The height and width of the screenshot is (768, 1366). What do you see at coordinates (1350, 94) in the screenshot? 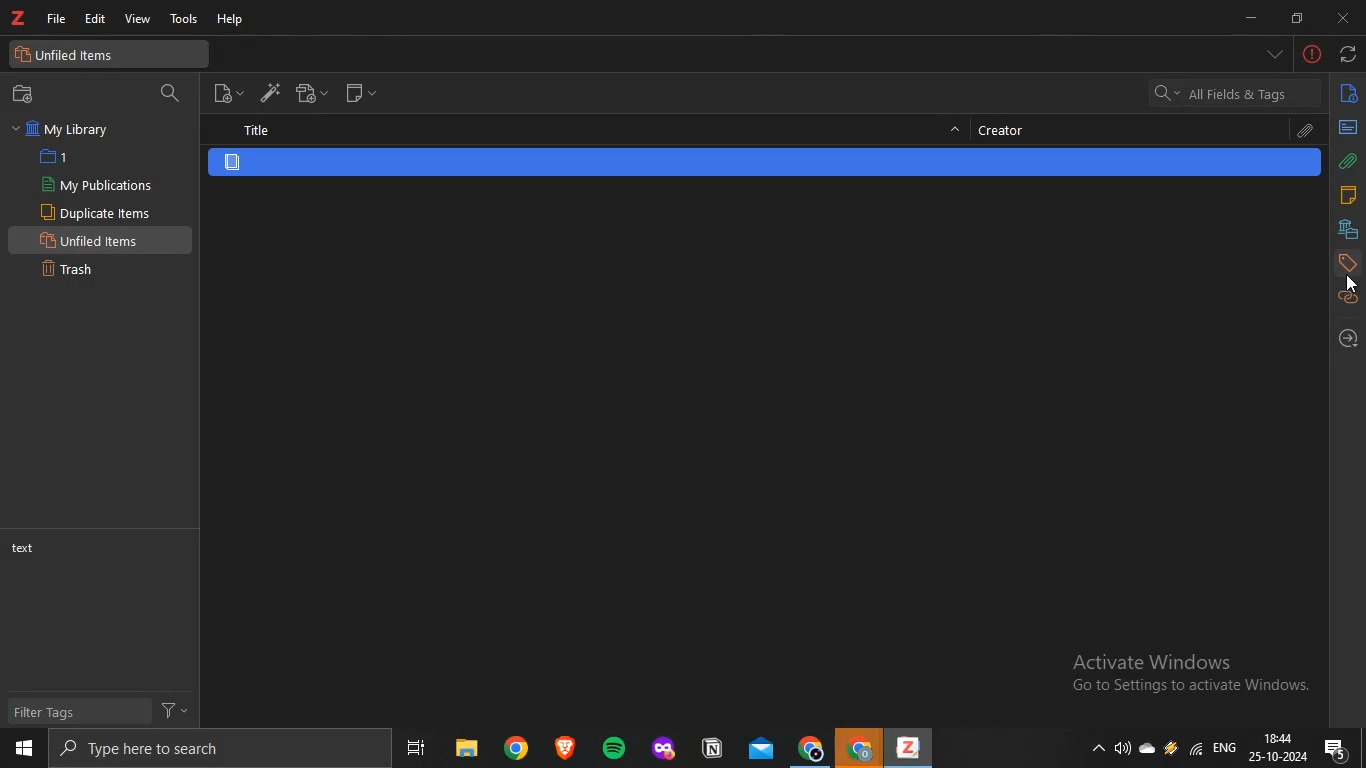
I see `info` at bounding box center [1350, 94].